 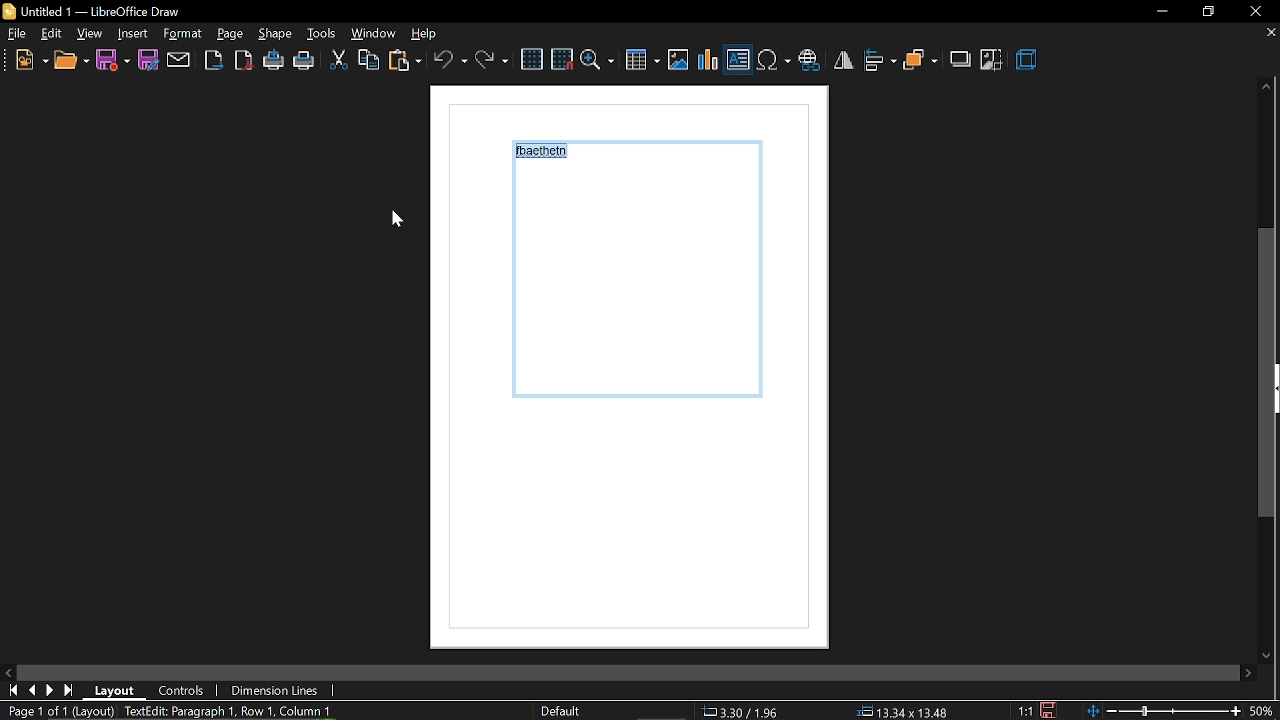 I want to click on view, so click(x=90, y=33).